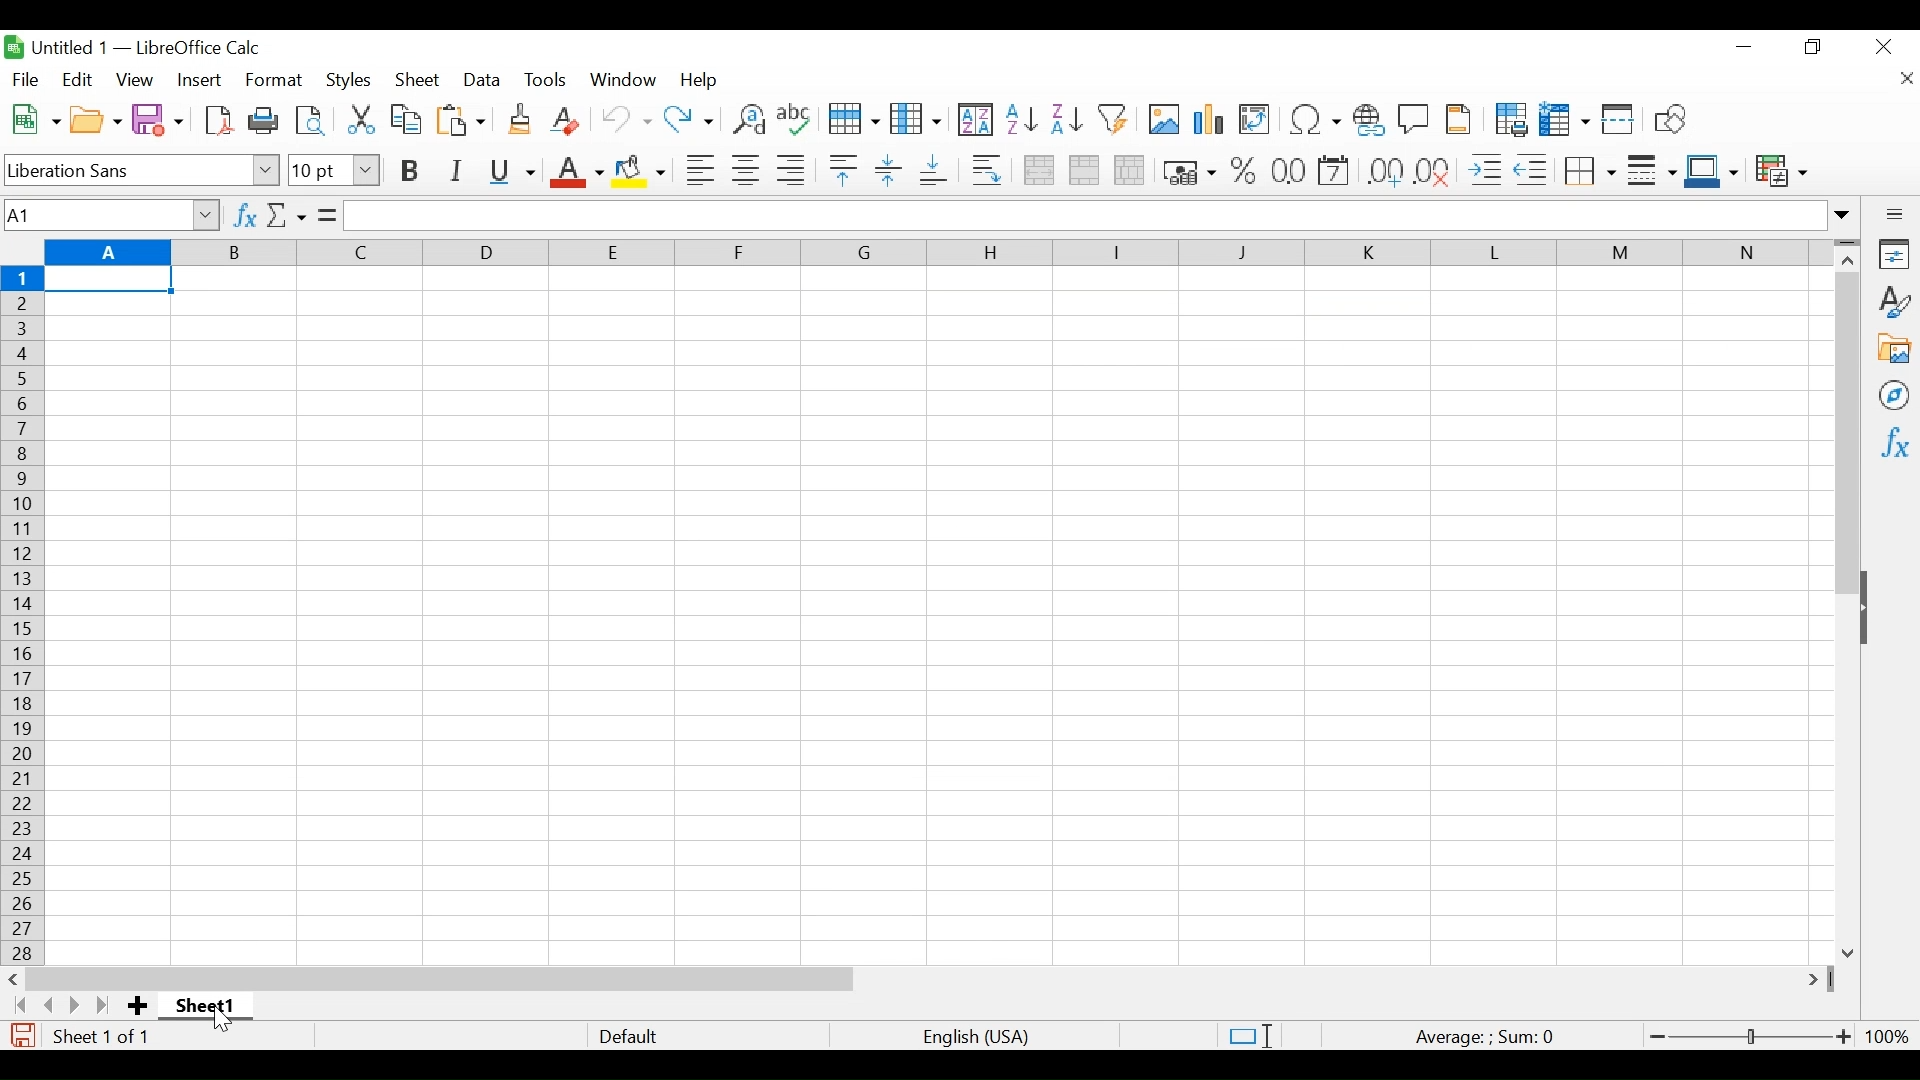 The height and width of the screenshot is (1080, 1920). I want to click on Format as currency, so click(1187, 172).